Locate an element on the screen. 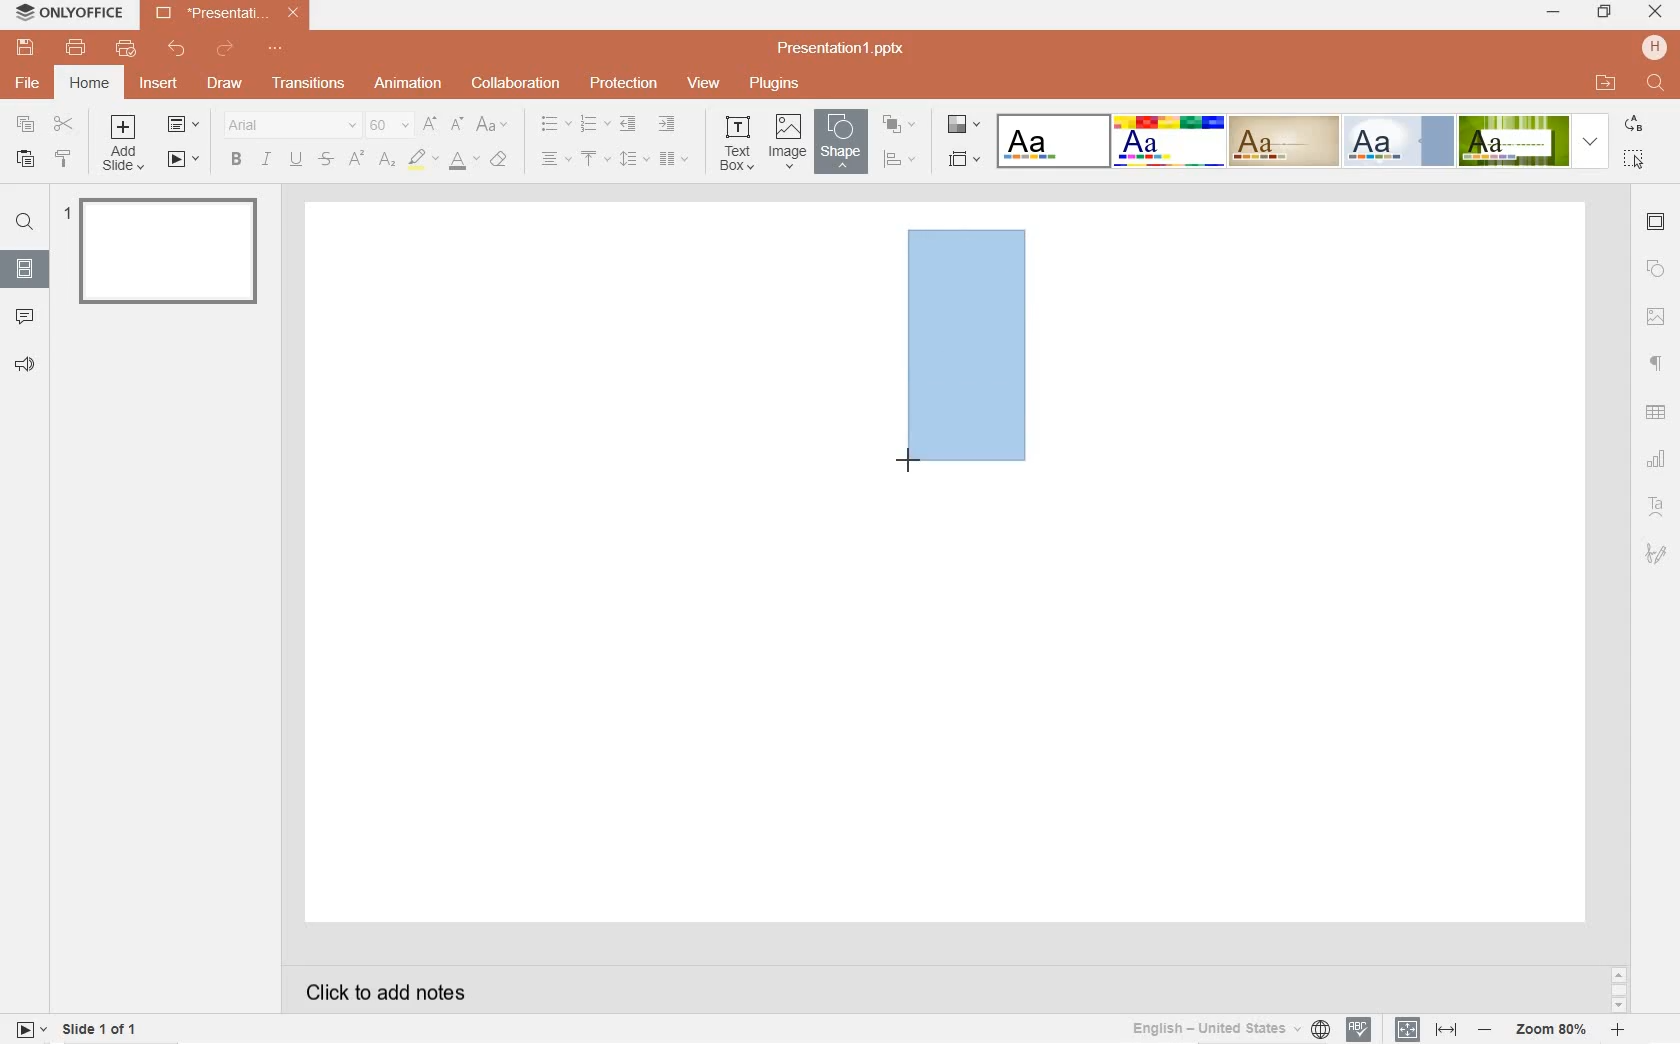  Official is located at coordinates (1398, 141).